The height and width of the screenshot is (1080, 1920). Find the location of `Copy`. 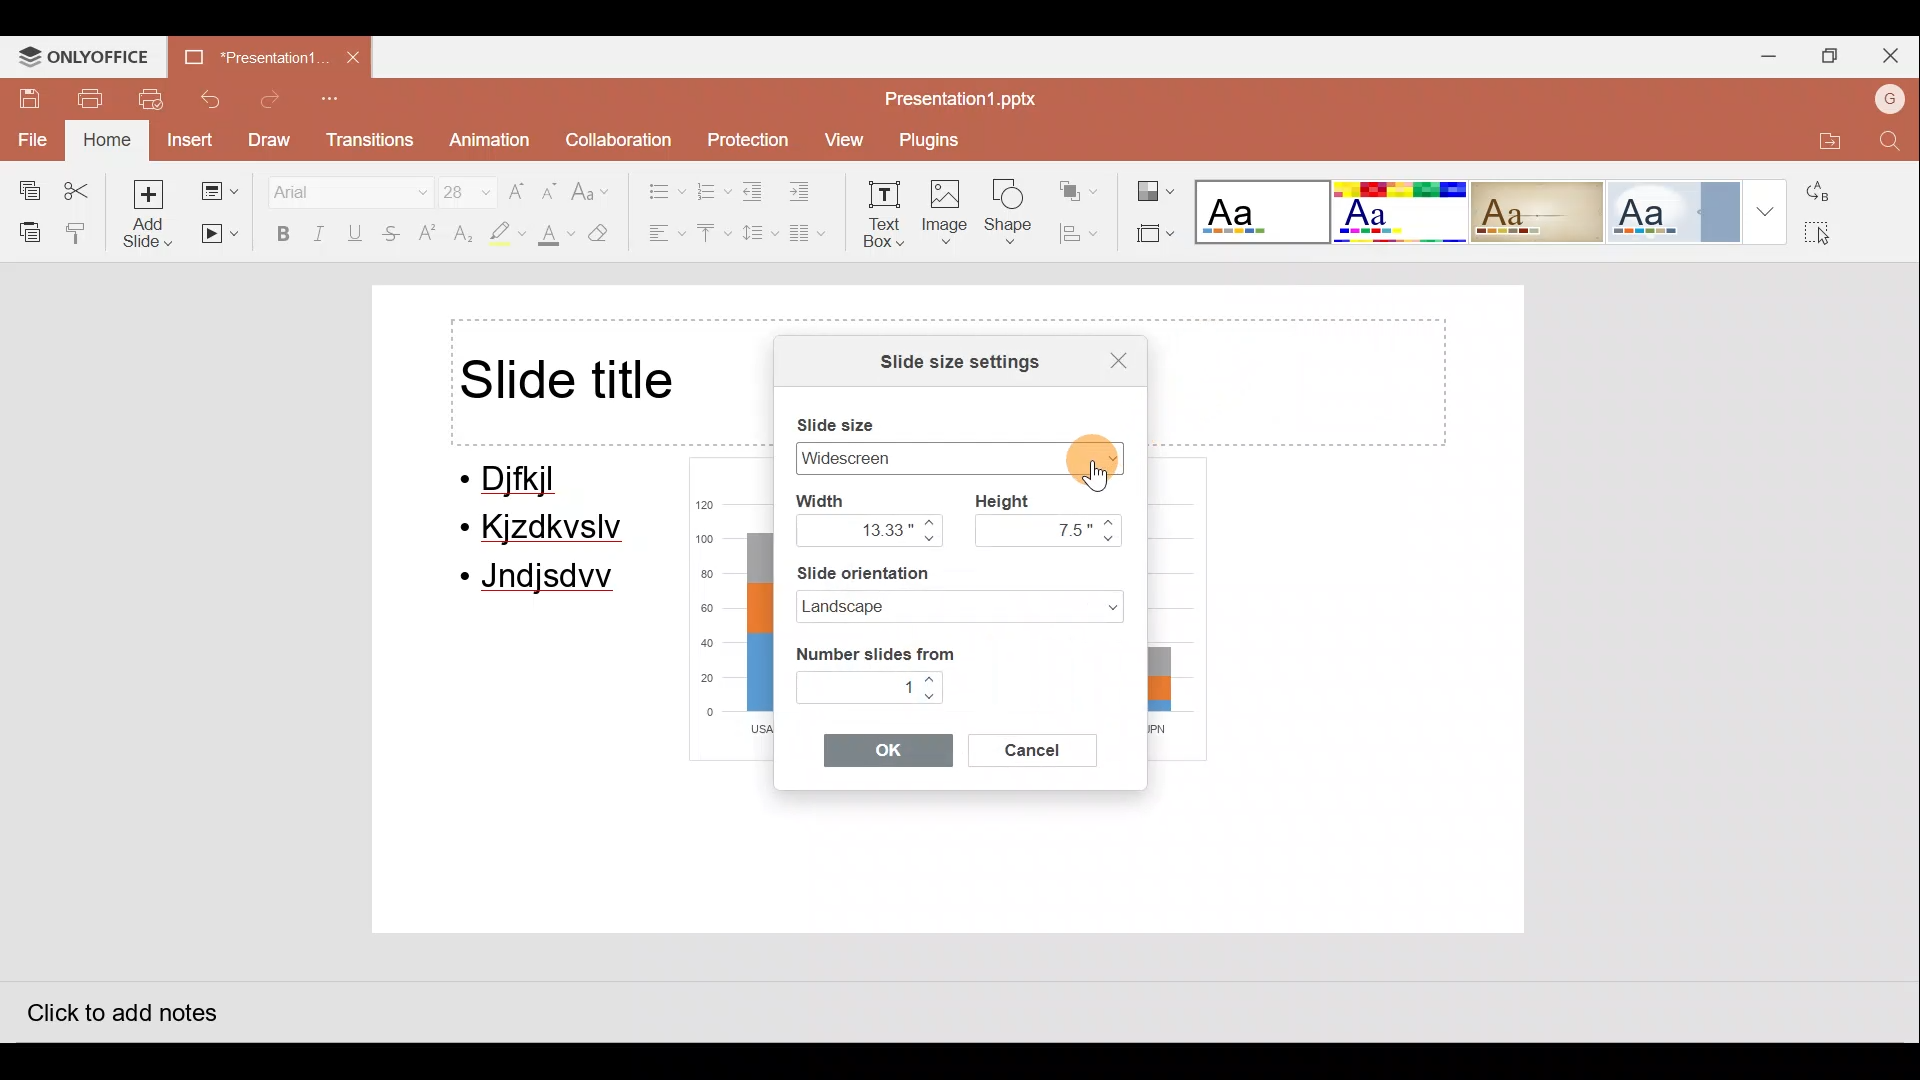

Copy is located at coordinates (23, 186).